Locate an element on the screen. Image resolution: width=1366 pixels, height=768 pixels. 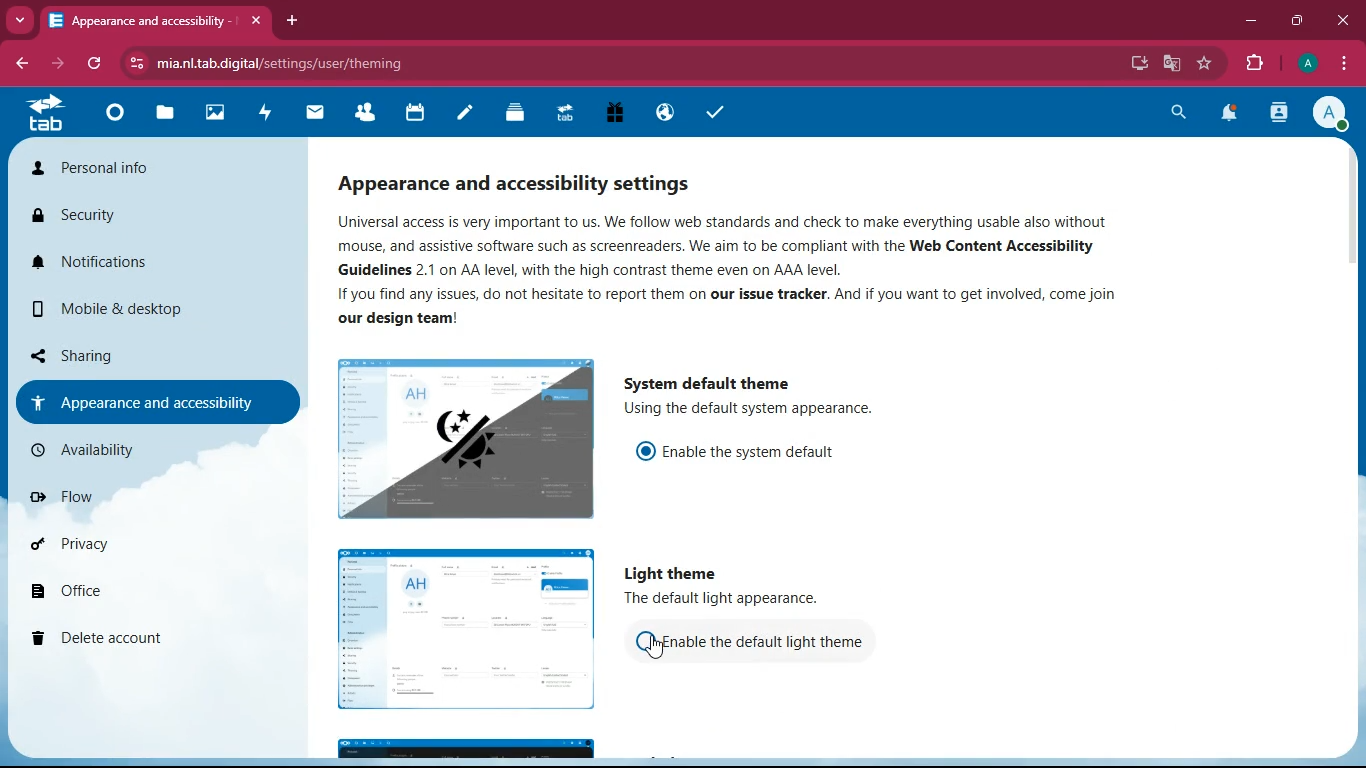
layers is located at coordinates (510, 115).